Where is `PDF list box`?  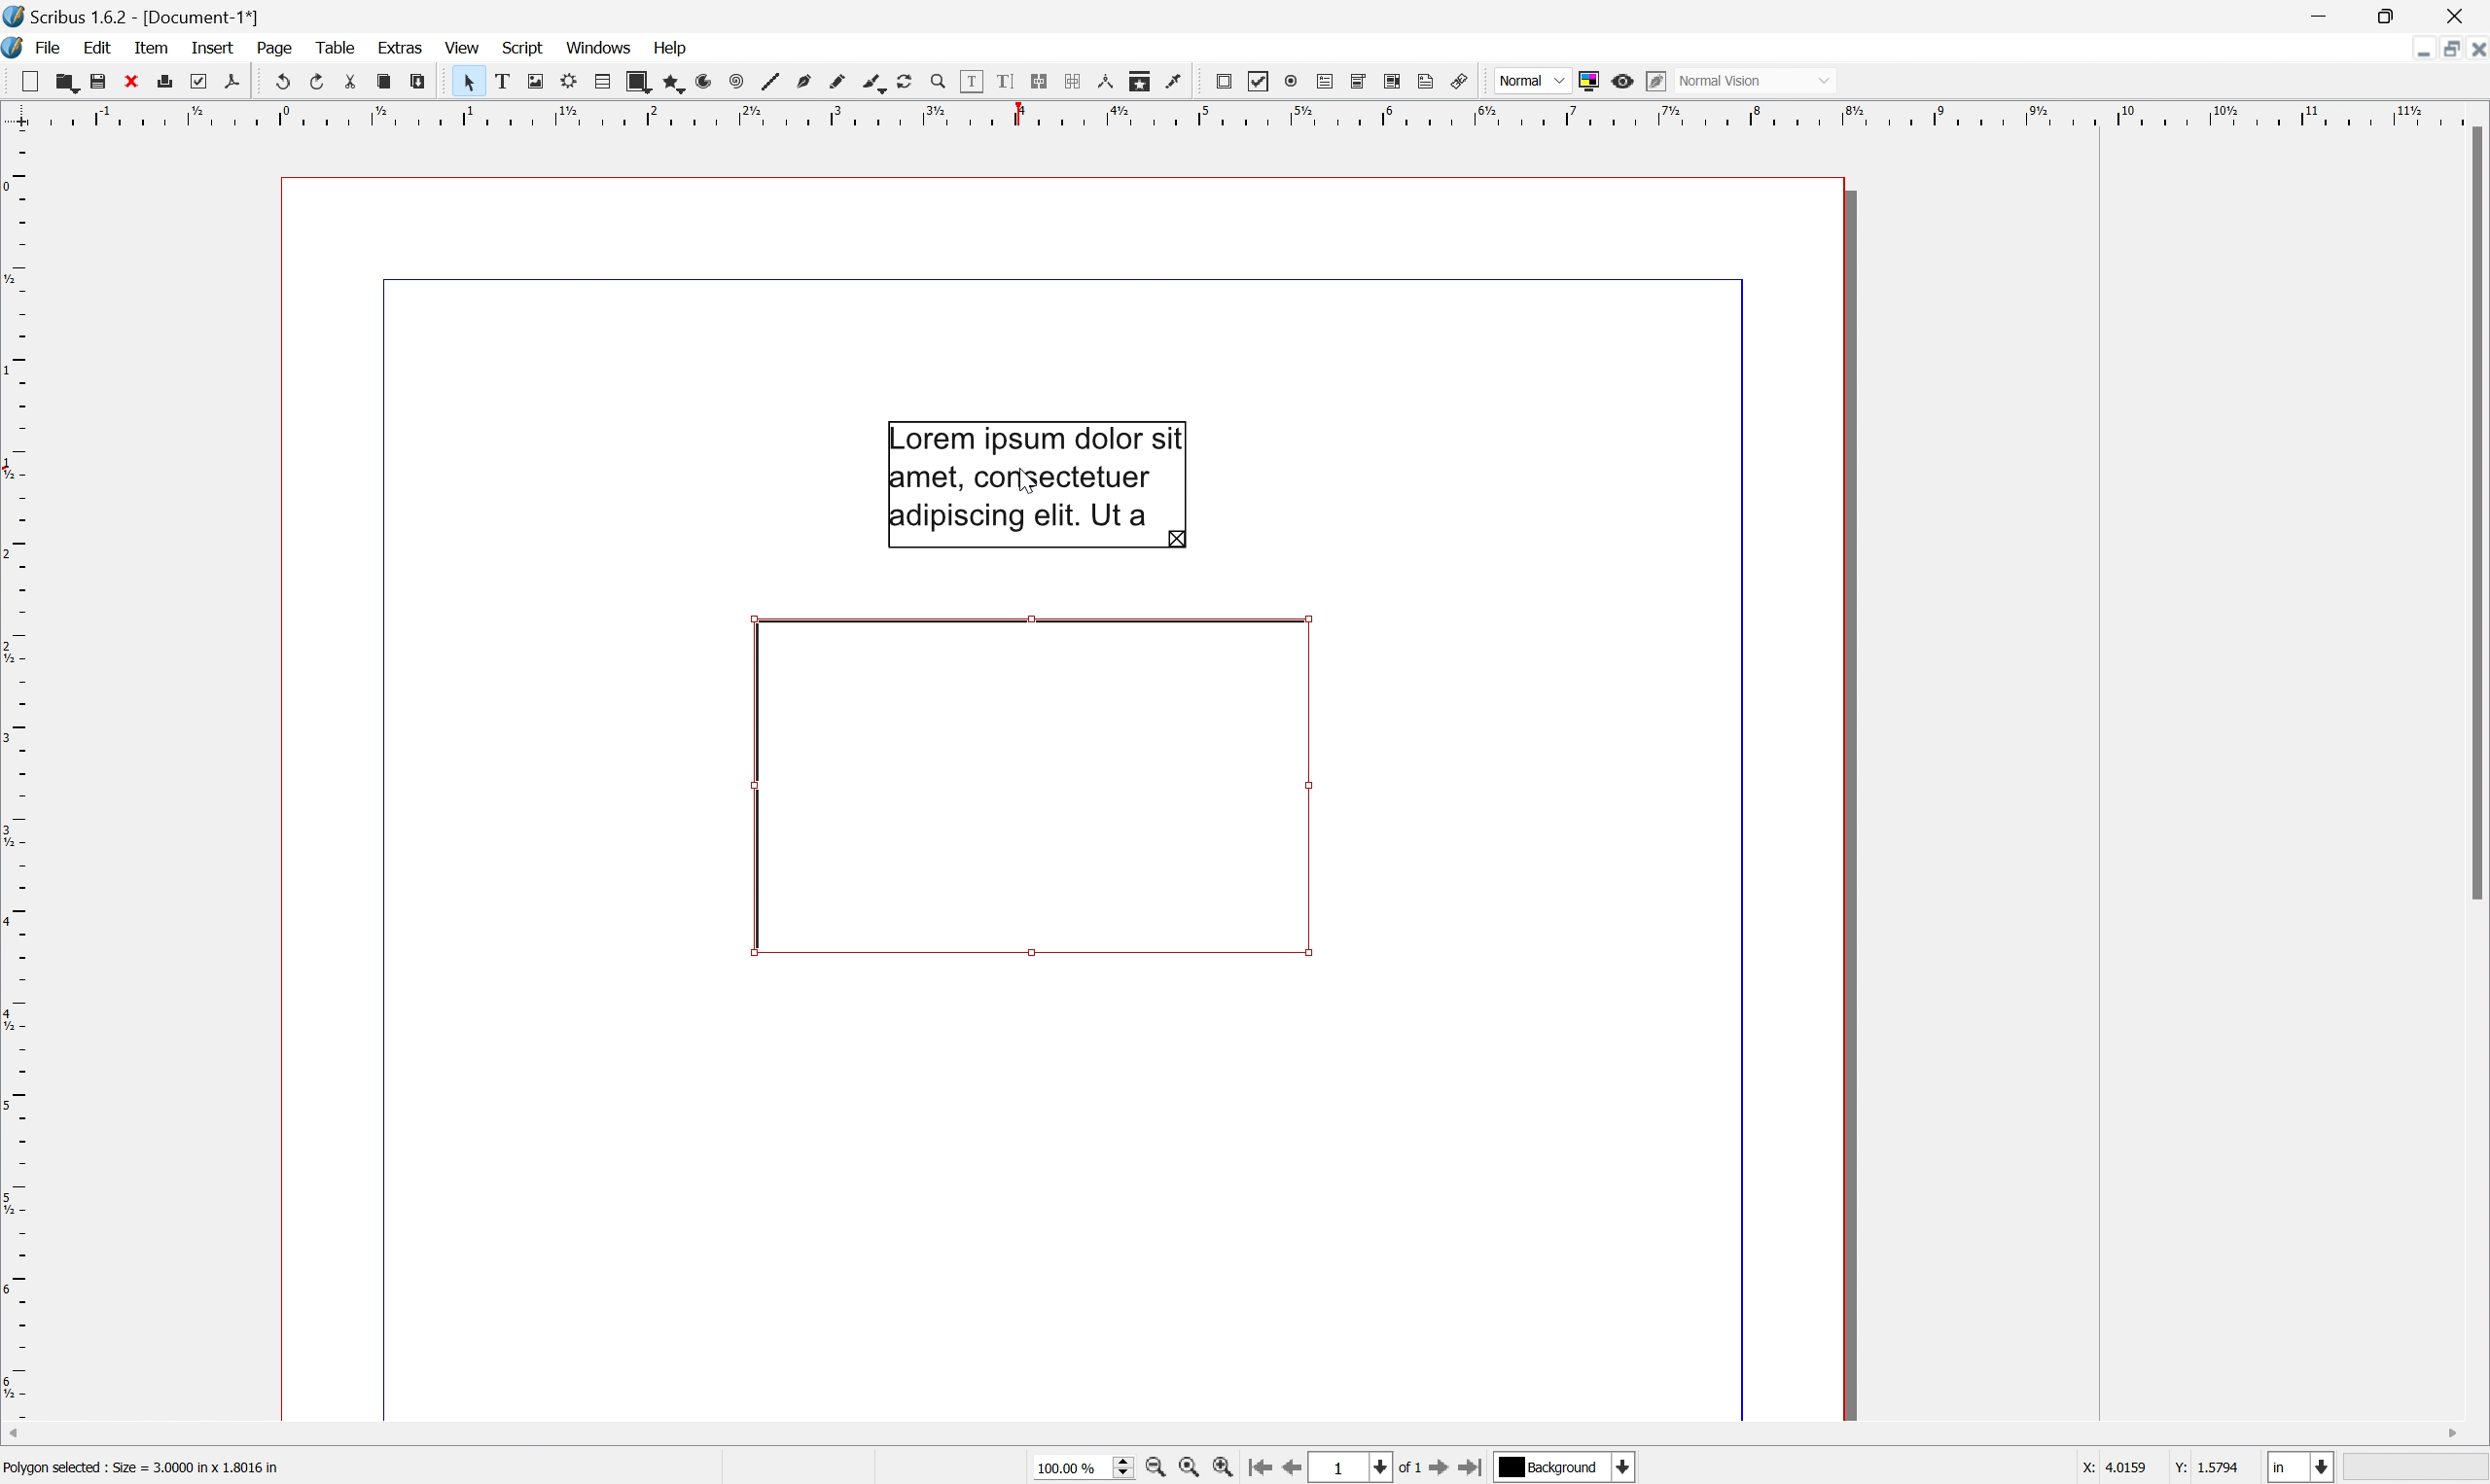 PDF list box is located at coordinates (1393, 81).